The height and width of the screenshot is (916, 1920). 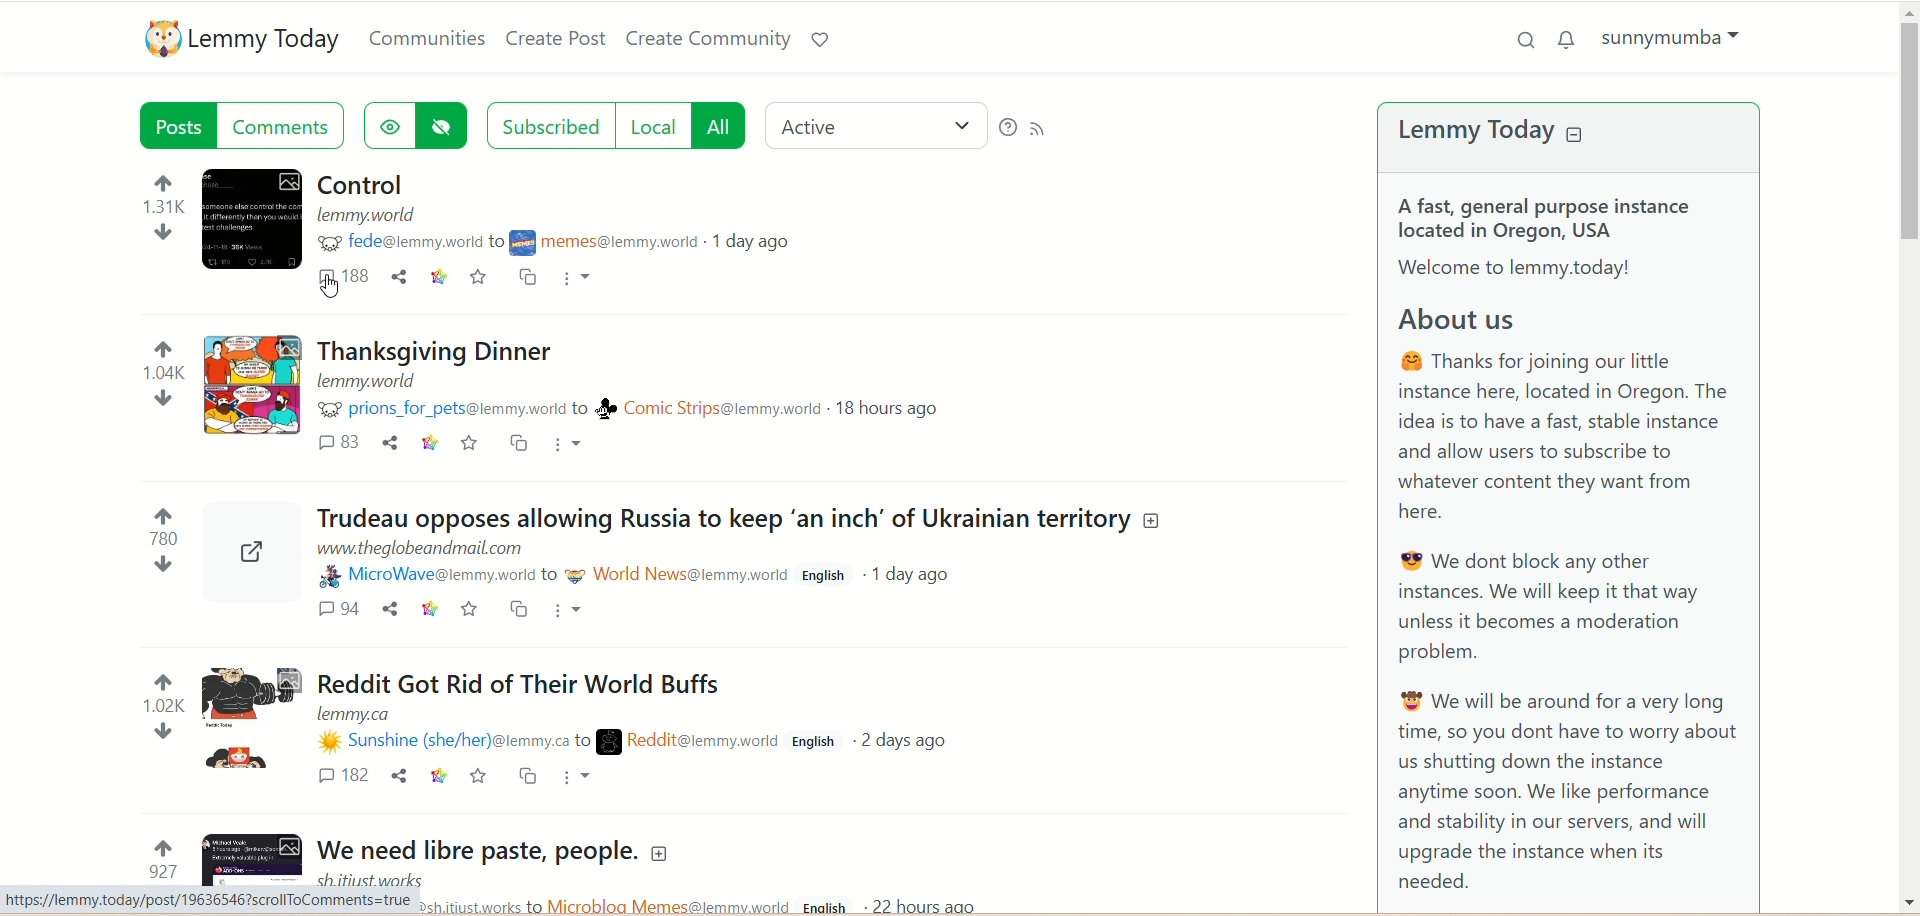 I want to click on notification, so click(x=1571, y=41).